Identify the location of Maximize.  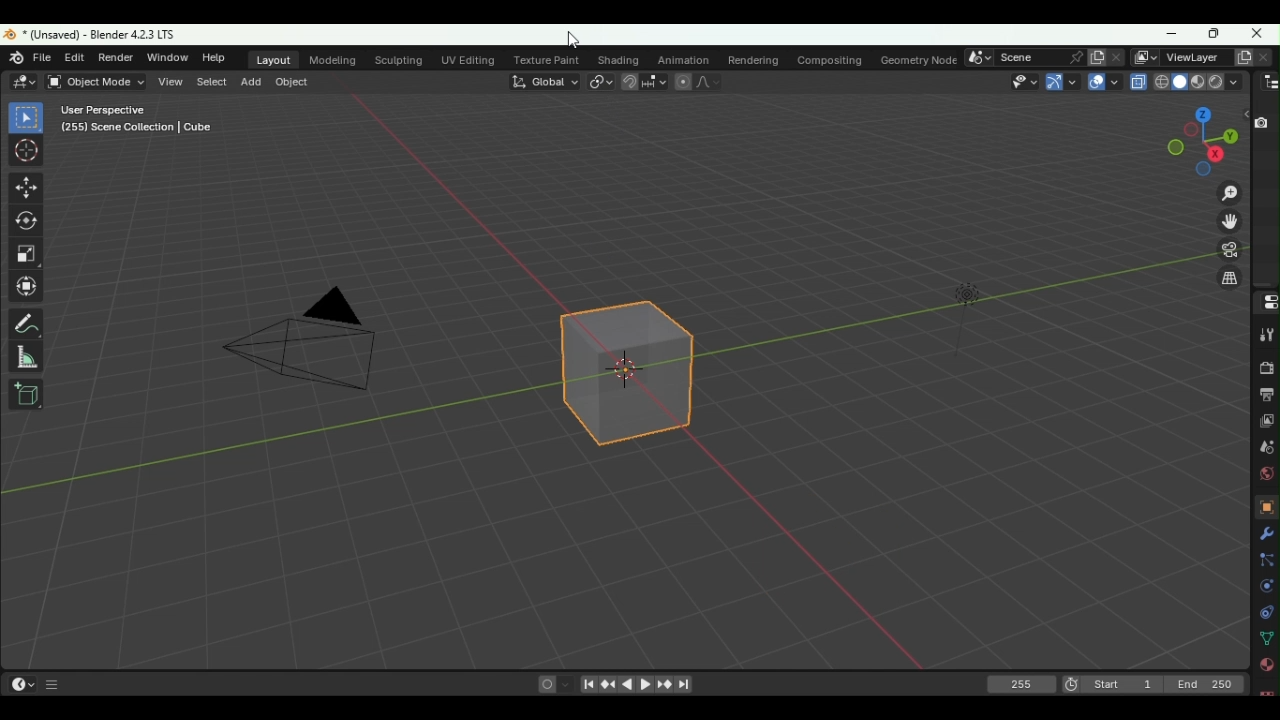
(1209, 34).